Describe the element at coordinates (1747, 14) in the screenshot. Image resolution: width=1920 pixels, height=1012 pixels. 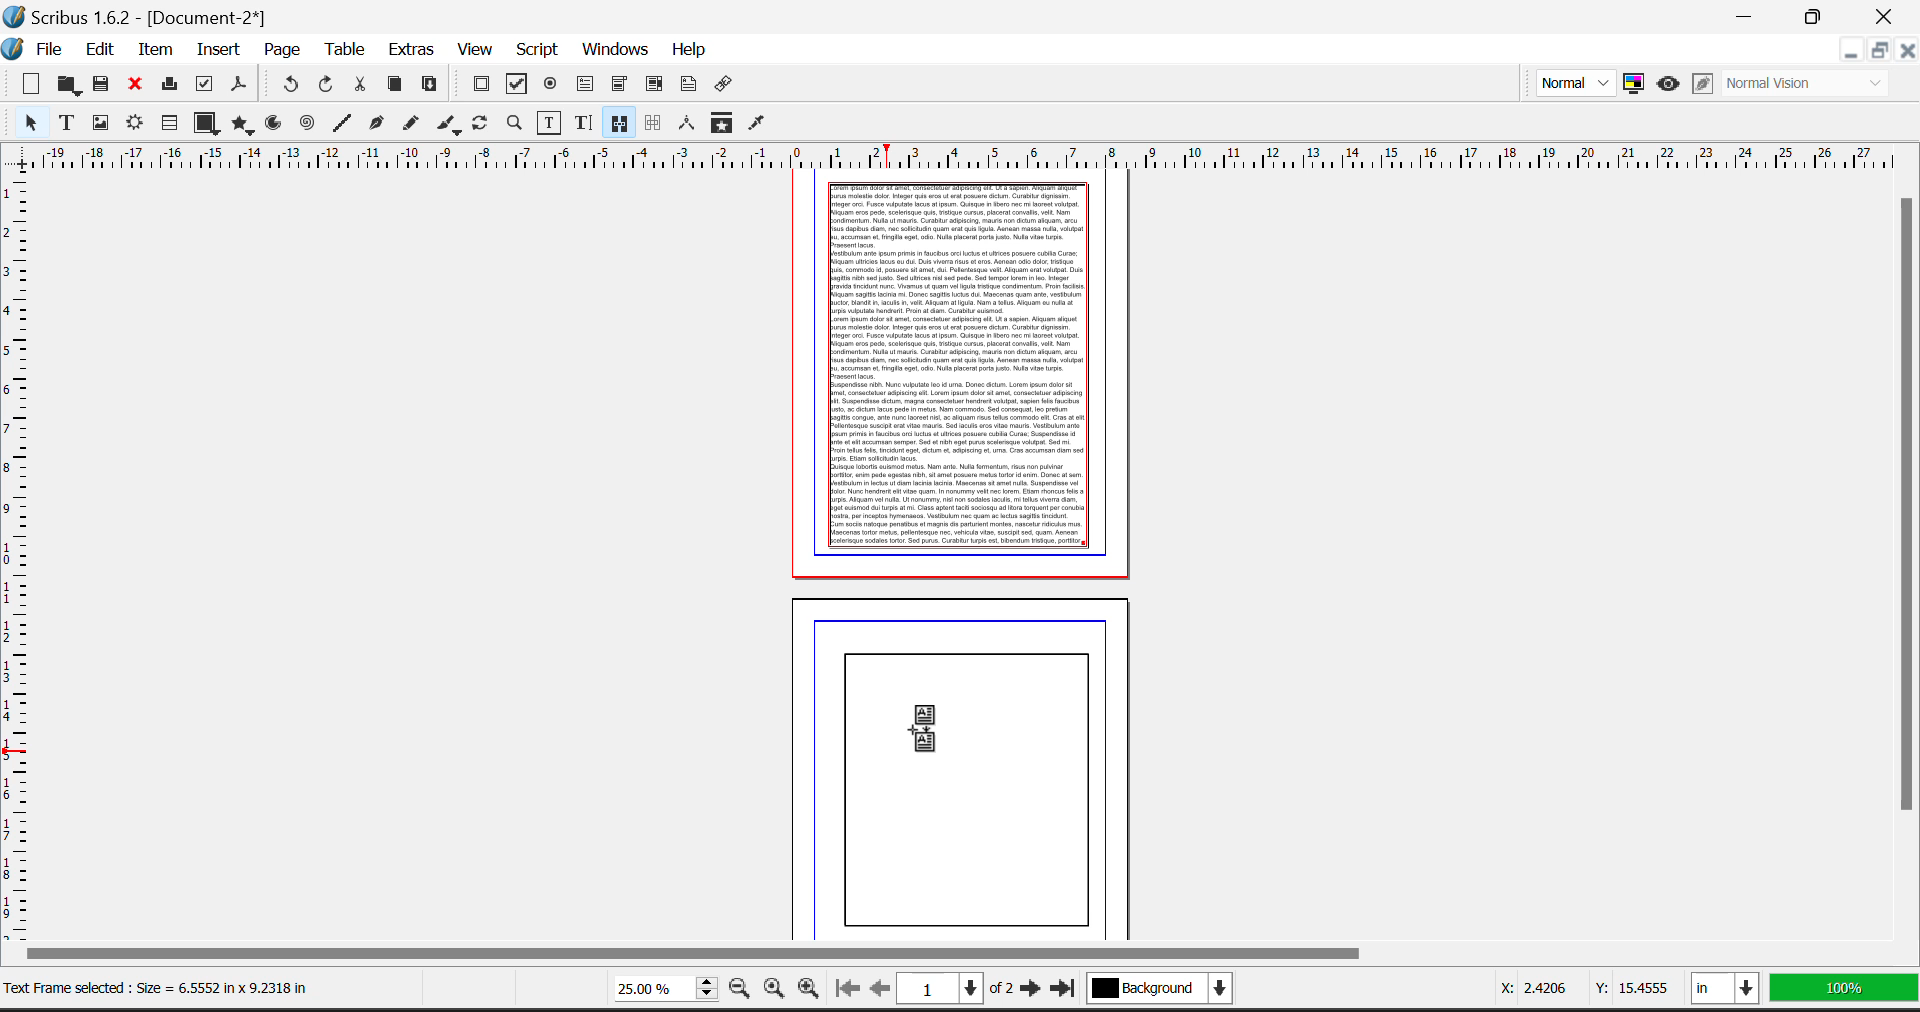
I see `Restore Down` at that location.